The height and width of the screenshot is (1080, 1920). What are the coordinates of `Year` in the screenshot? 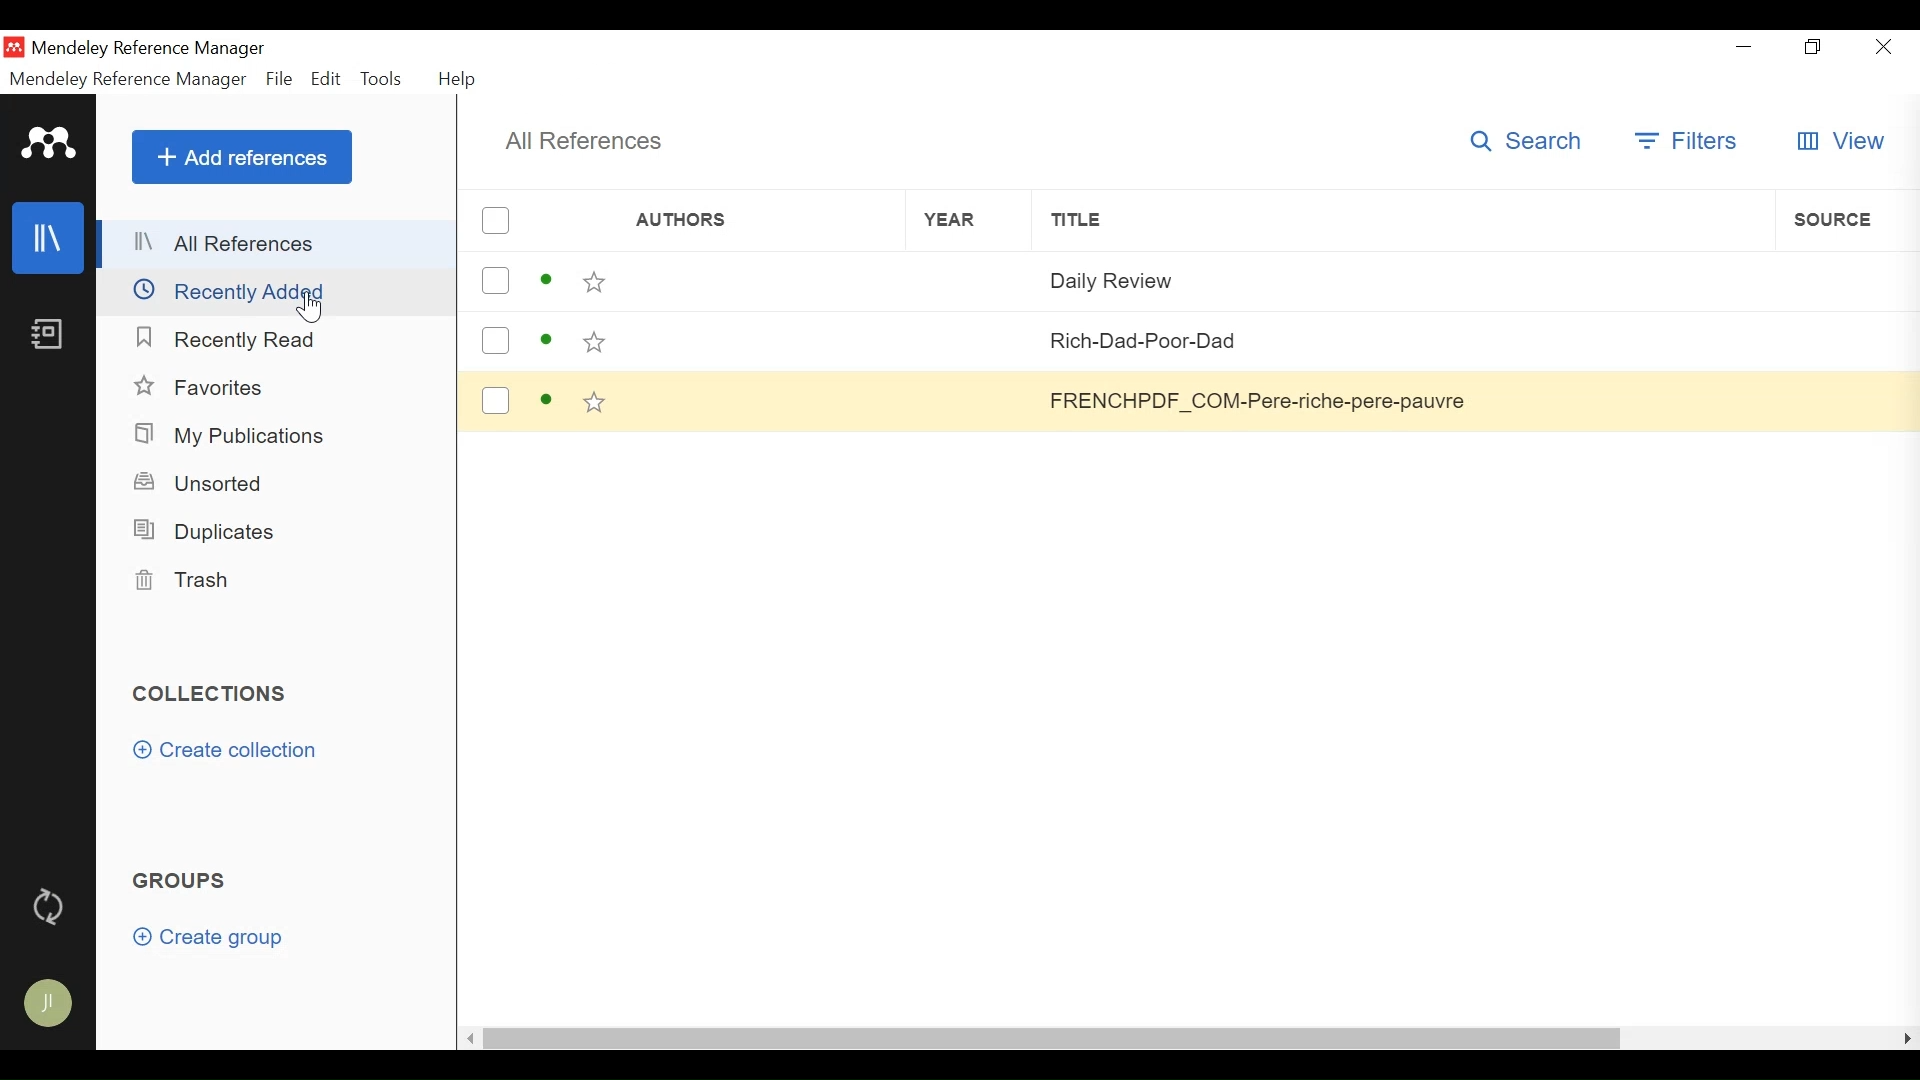 It's located at (943, 220).